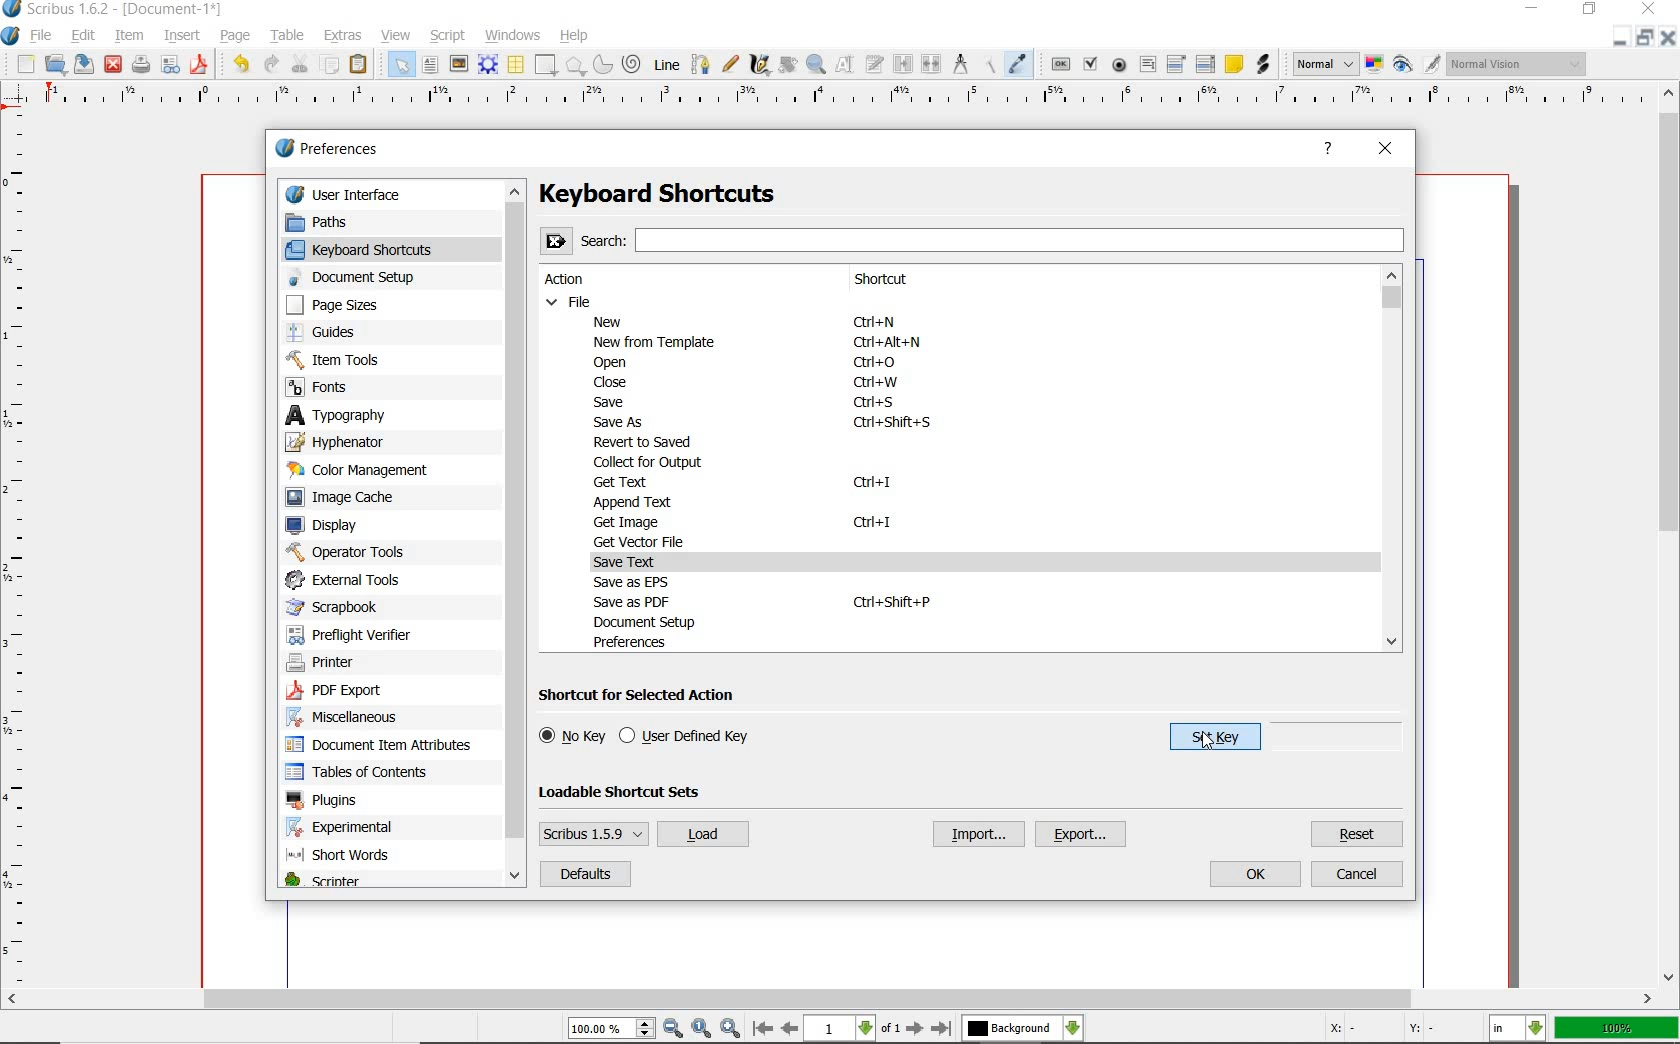  I want to click on pdf list box, so click(1204, 65).